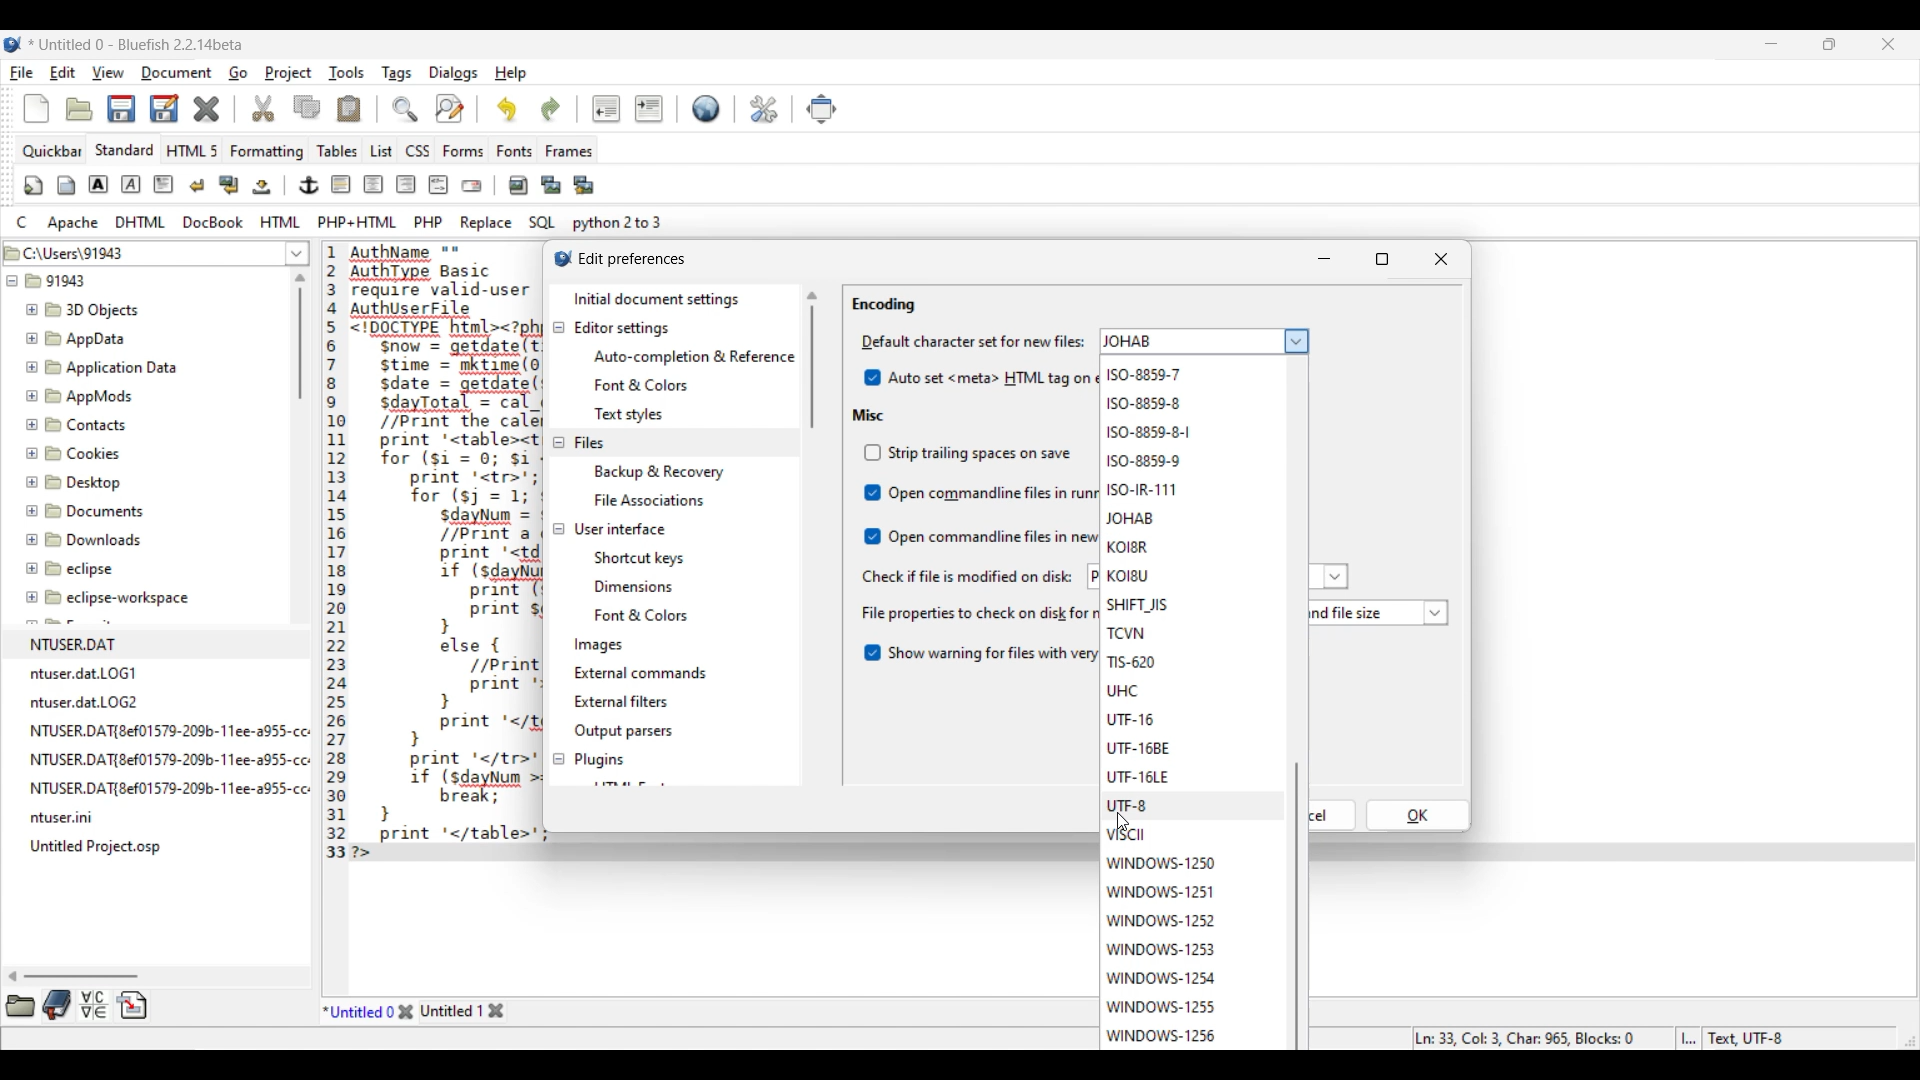  I want to click on Encoding section, so click(884, 305).